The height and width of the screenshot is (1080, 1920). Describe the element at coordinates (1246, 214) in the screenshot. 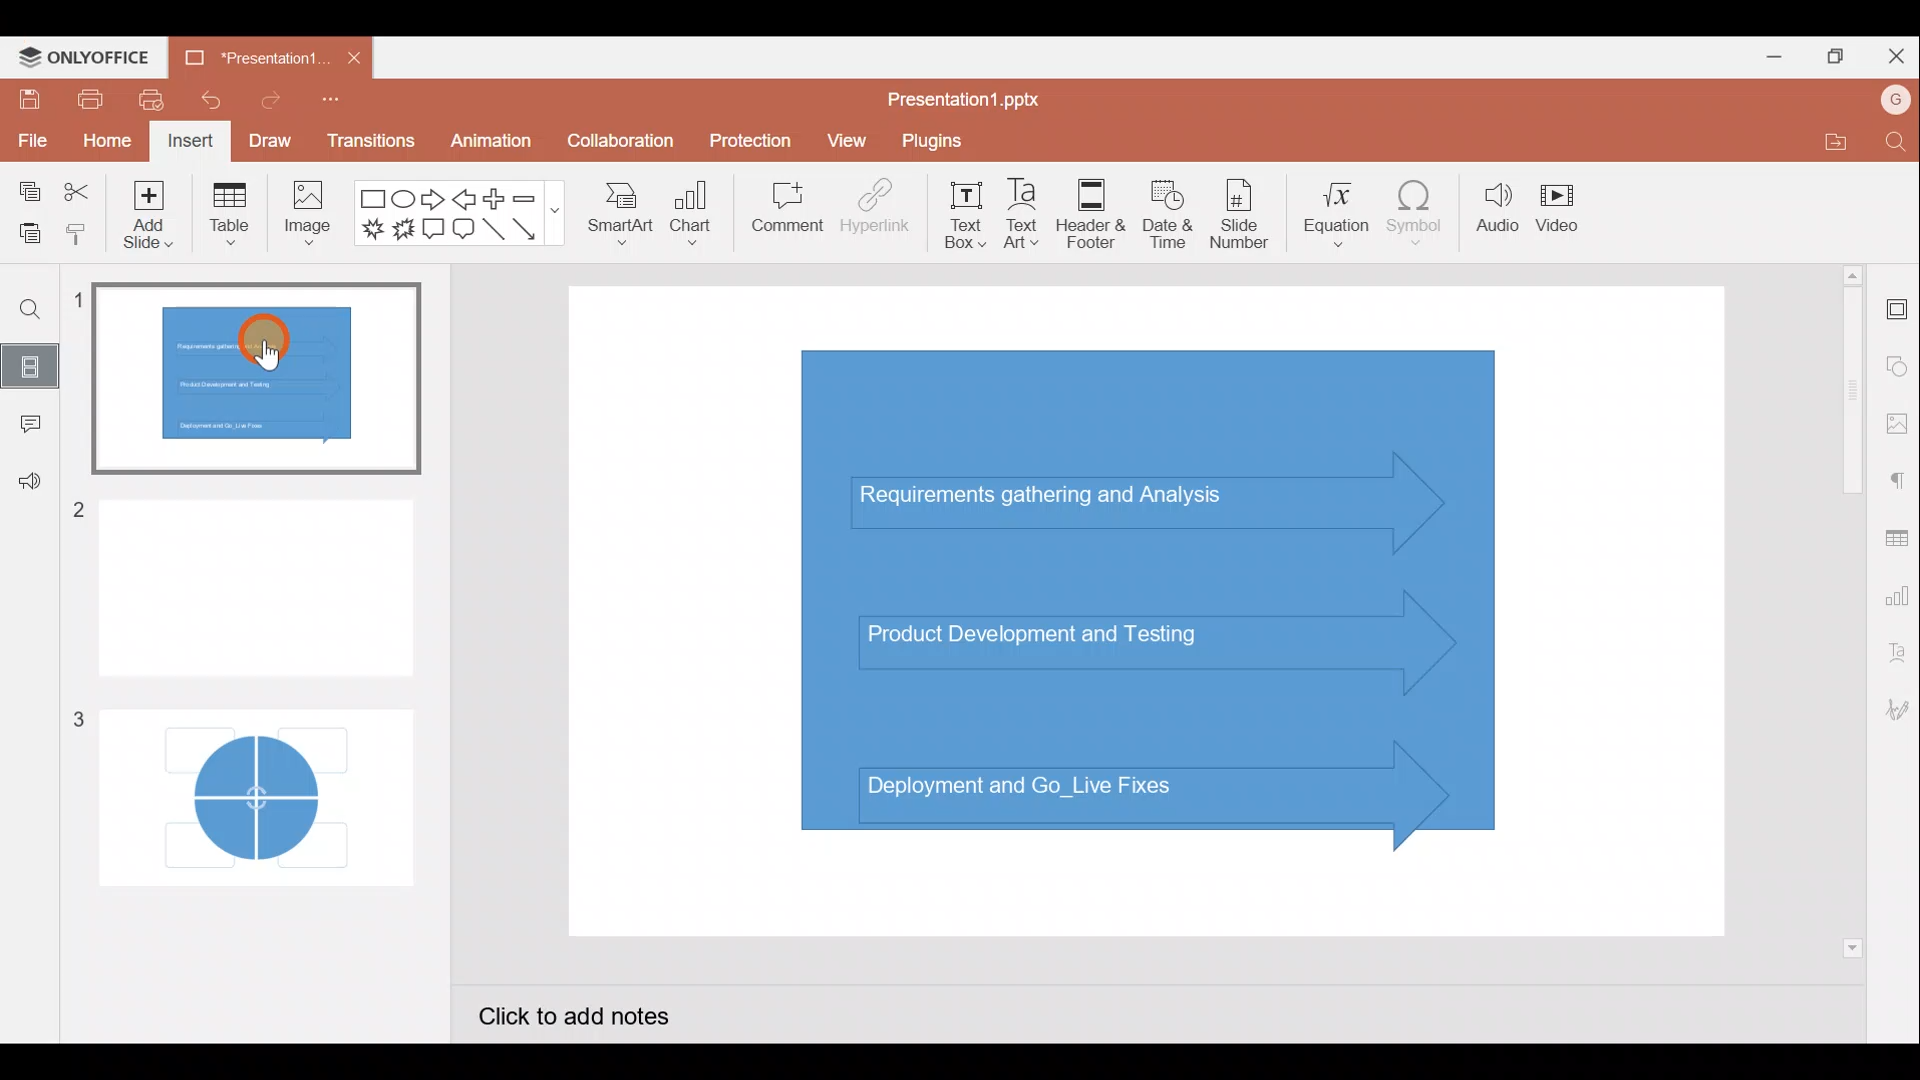

I see `Slide number` at that location.